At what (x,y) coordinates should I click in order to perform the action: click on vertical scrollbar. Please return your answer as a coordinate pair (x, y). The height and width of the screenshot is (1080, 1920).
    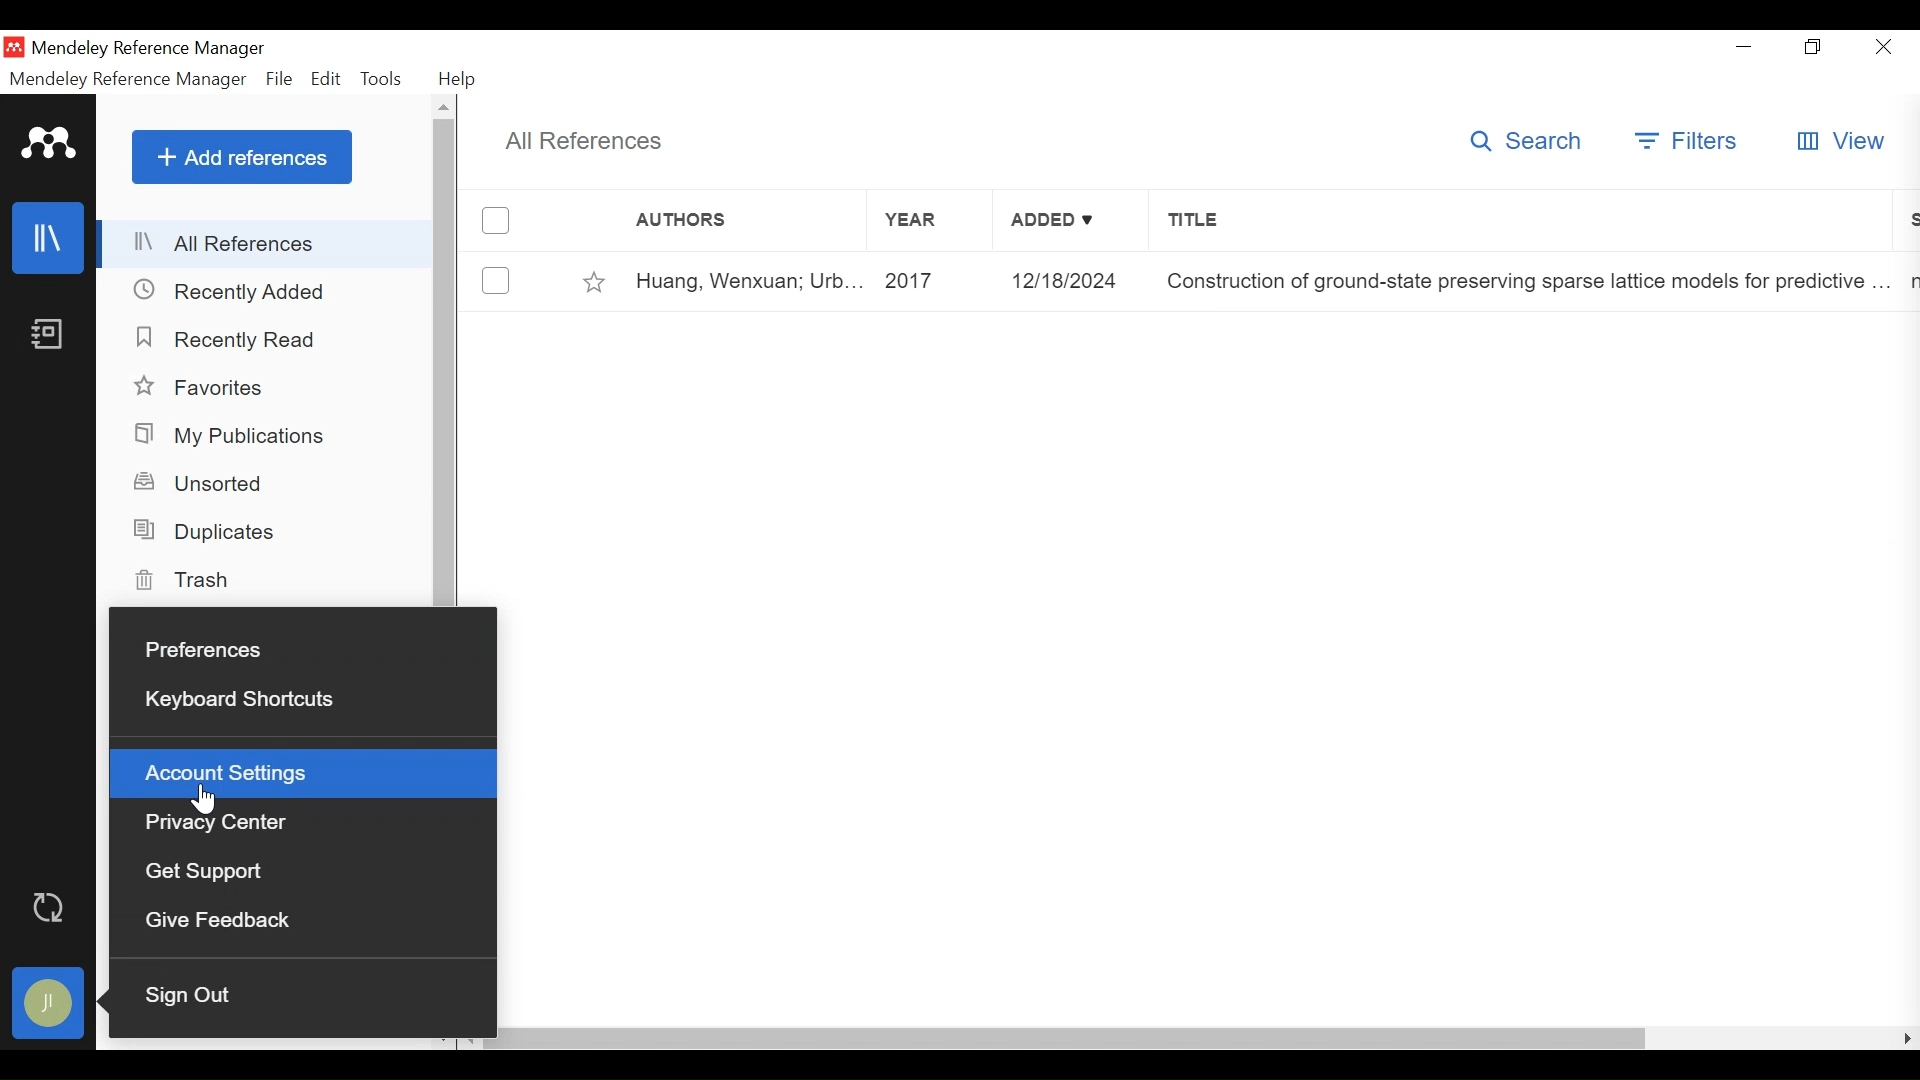
    Looking at the image, I should click on (450, 365).